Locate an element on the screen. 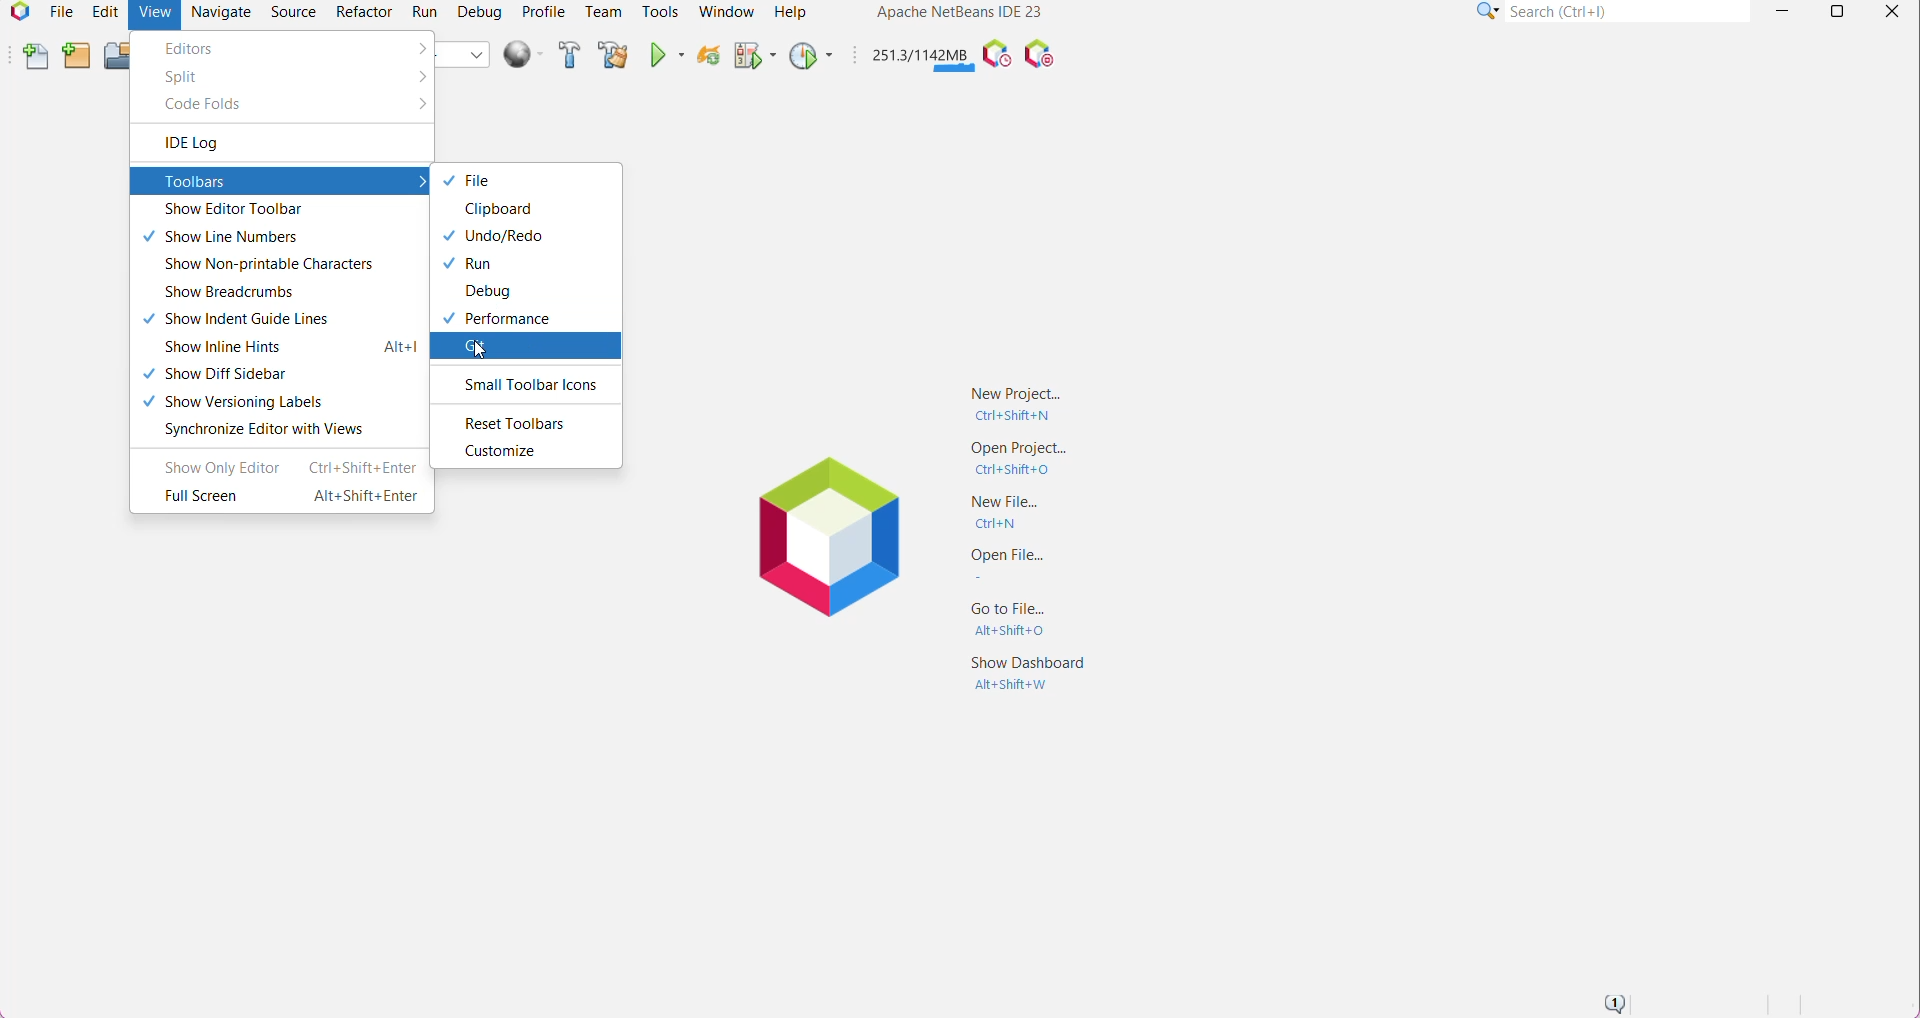 The image size is (1920, 1018). New Project is located at coordinates (1016, 402).